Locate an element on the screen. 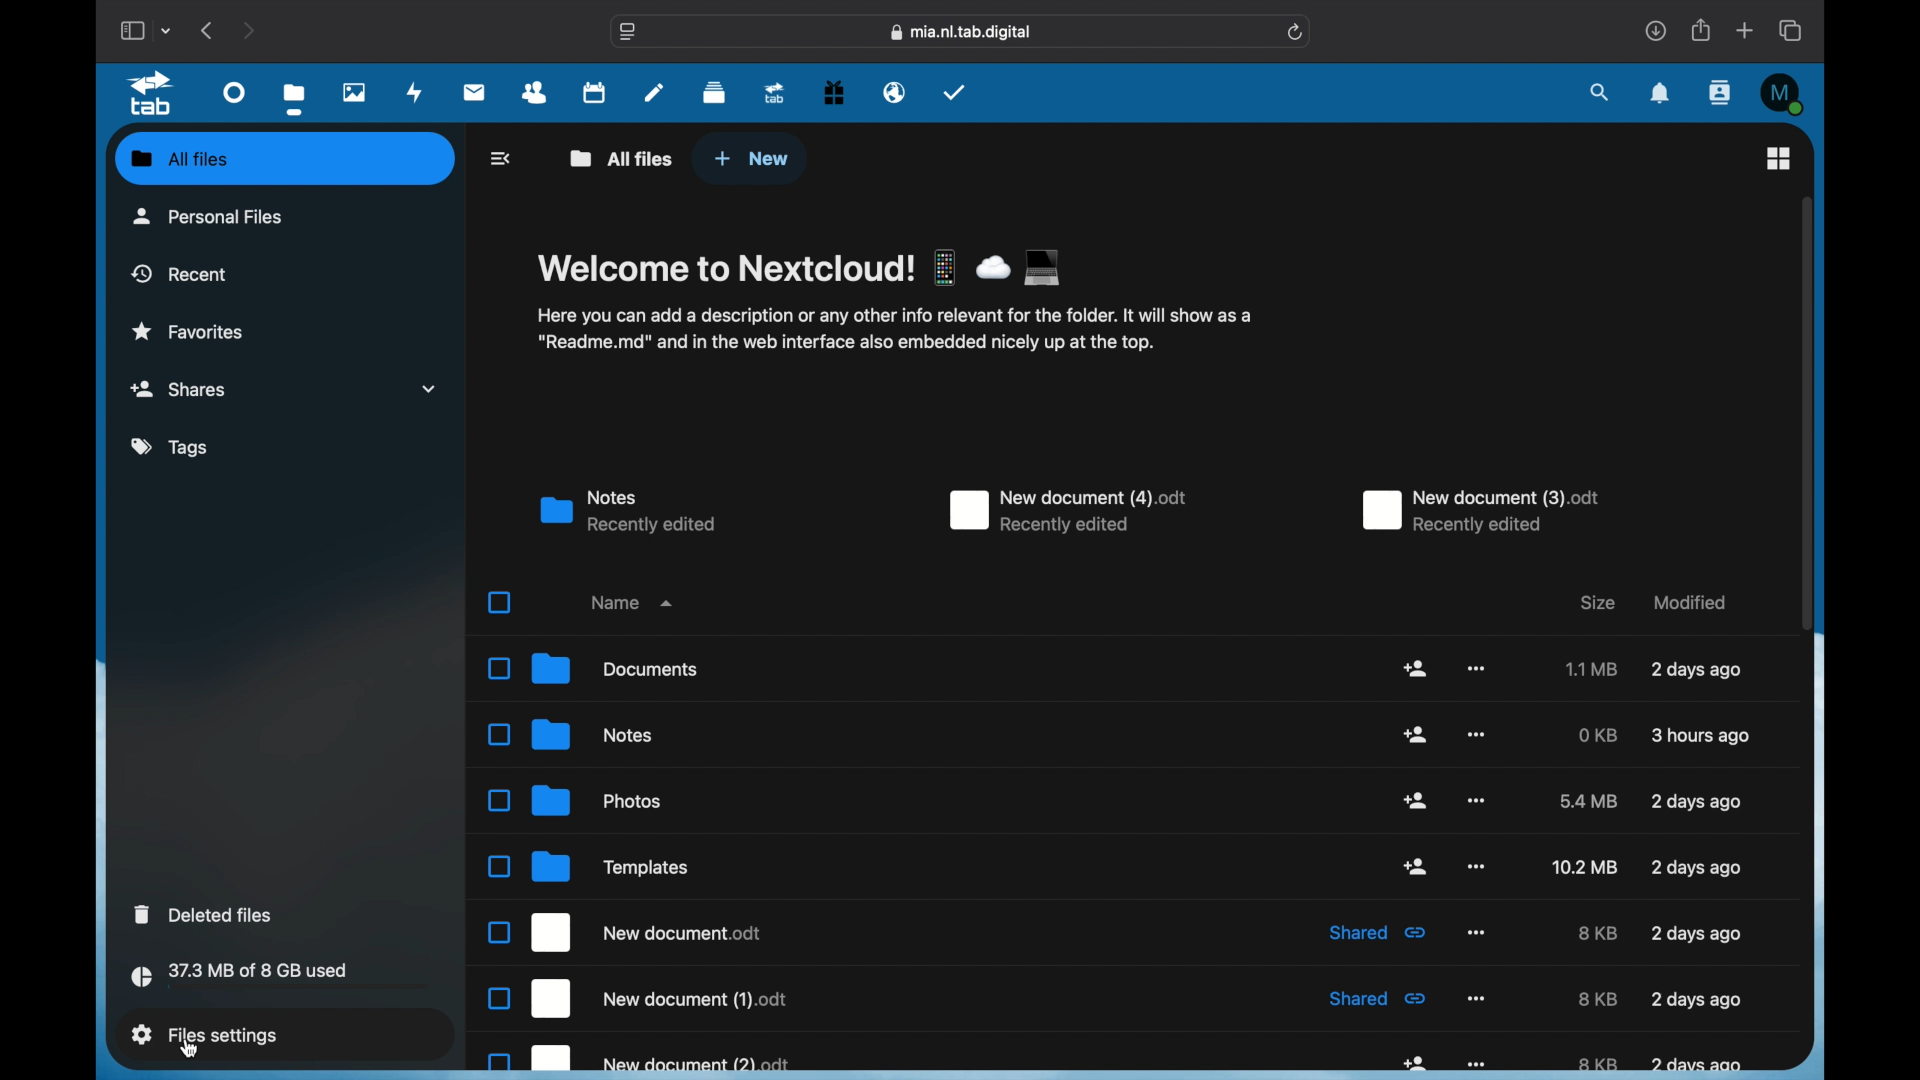 This screenshot has width=1920, height=1080. more options is located at coordinates (1475, 733).